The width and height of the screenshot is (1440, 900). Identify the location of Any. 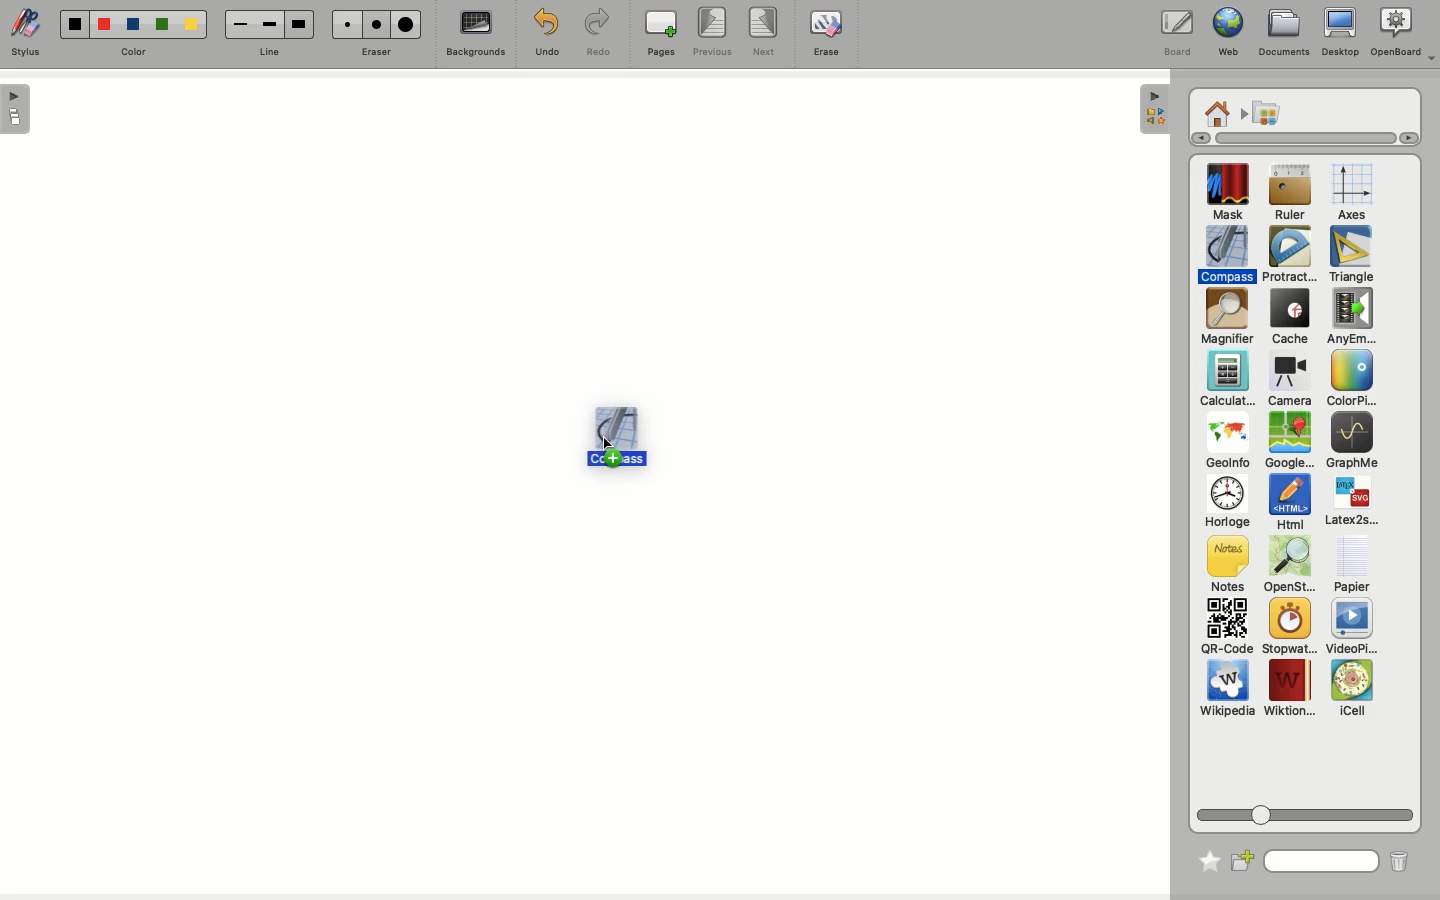
(1351, 317).